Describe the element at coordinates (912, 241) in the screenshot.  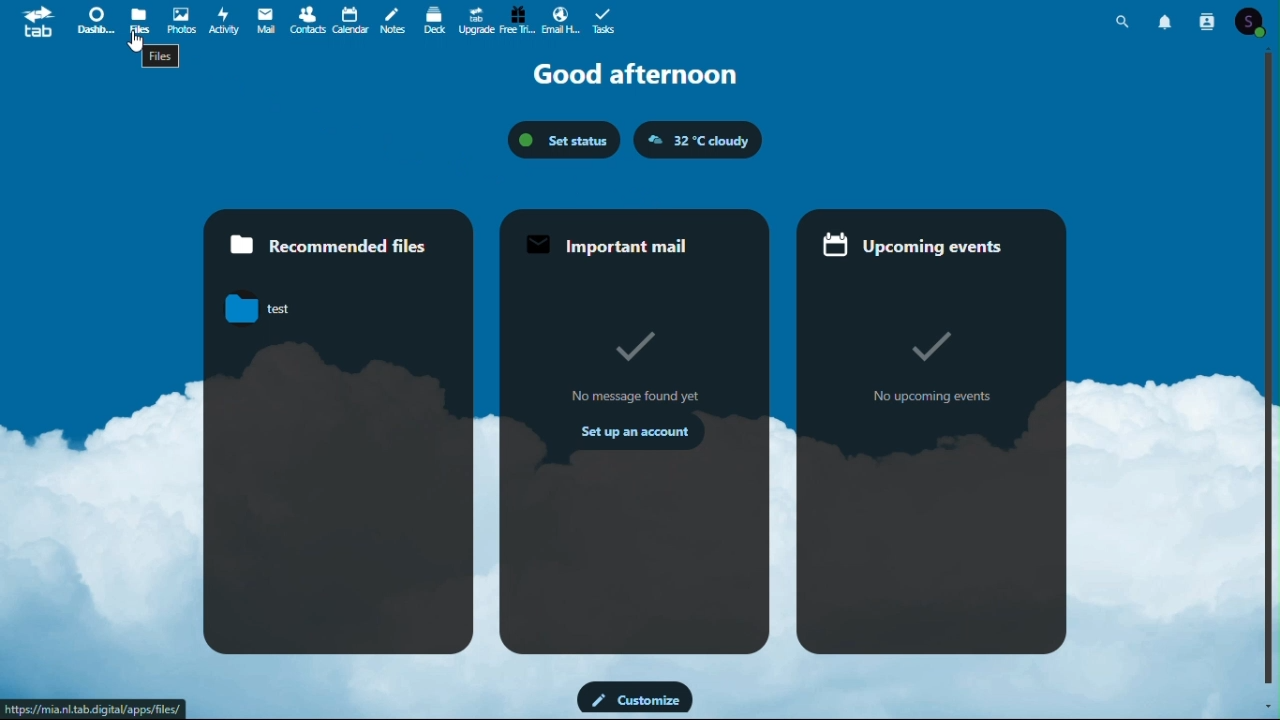
I see `Upcoming events` at that location.